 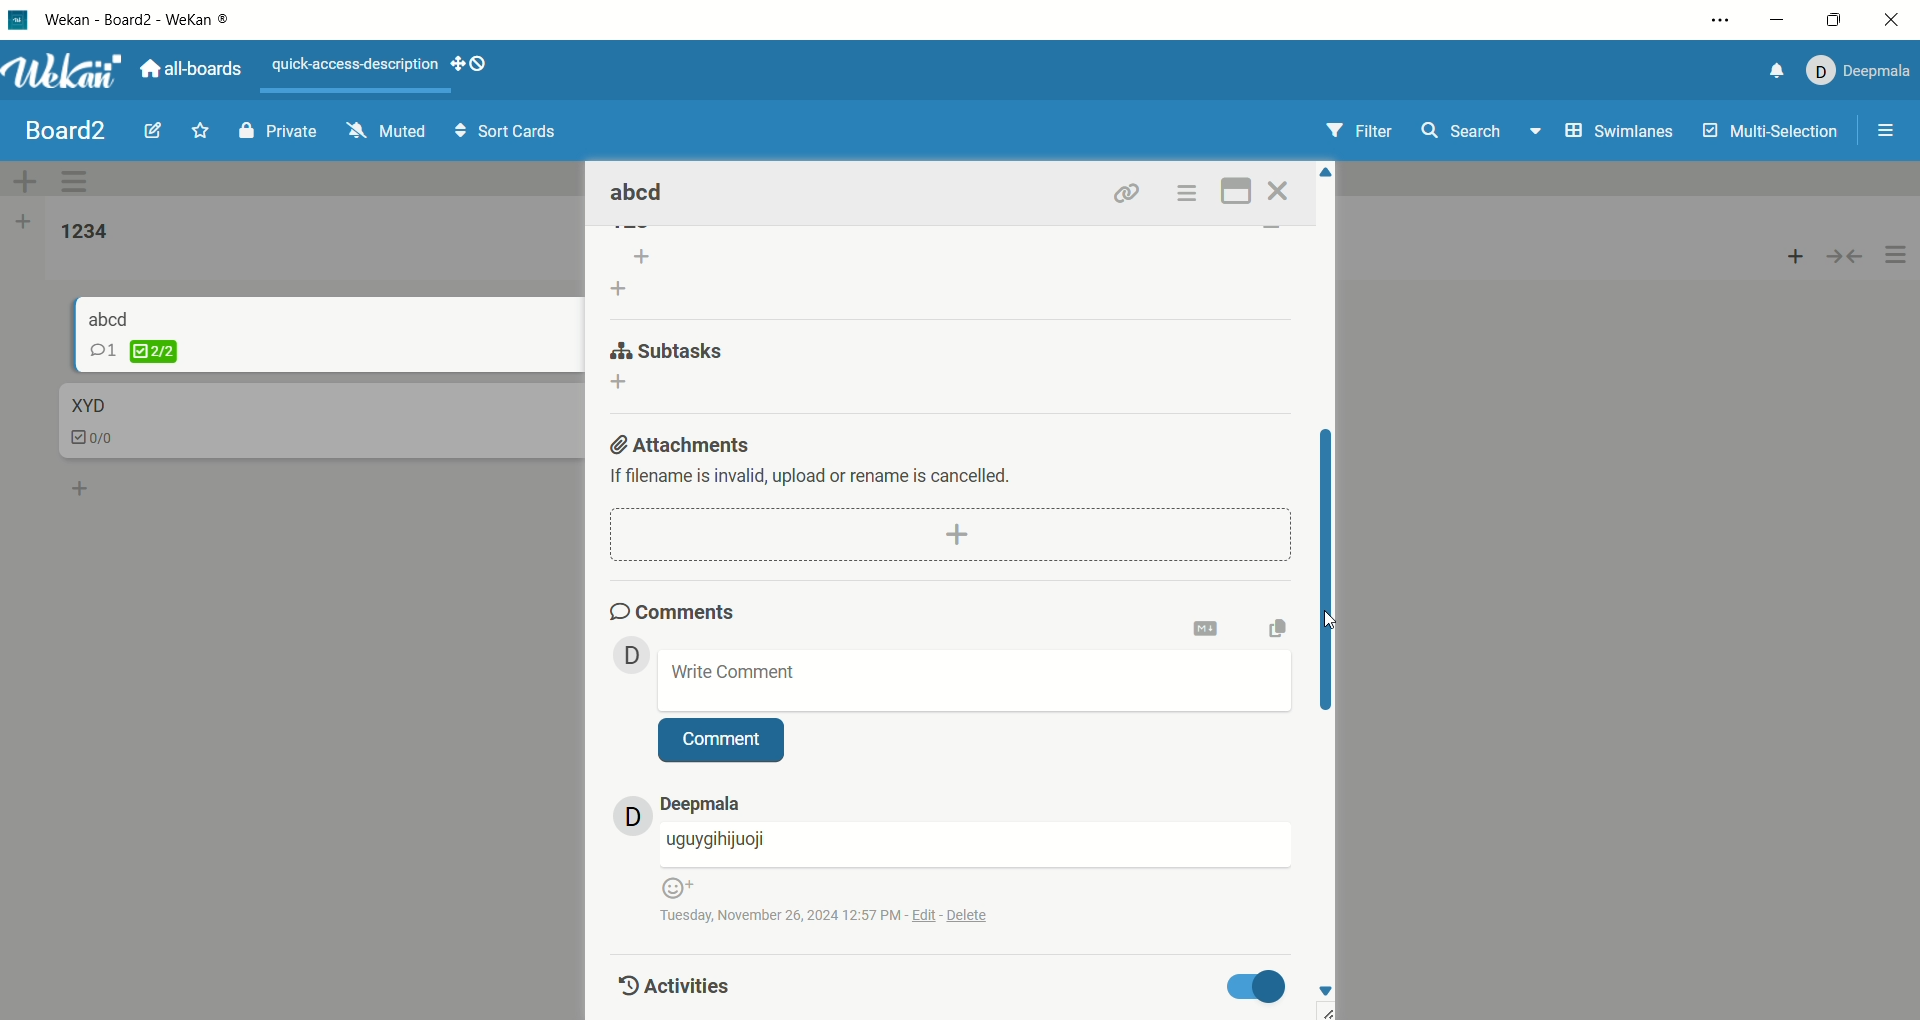 I want to click on maximize, so click(x=1238, y=189).